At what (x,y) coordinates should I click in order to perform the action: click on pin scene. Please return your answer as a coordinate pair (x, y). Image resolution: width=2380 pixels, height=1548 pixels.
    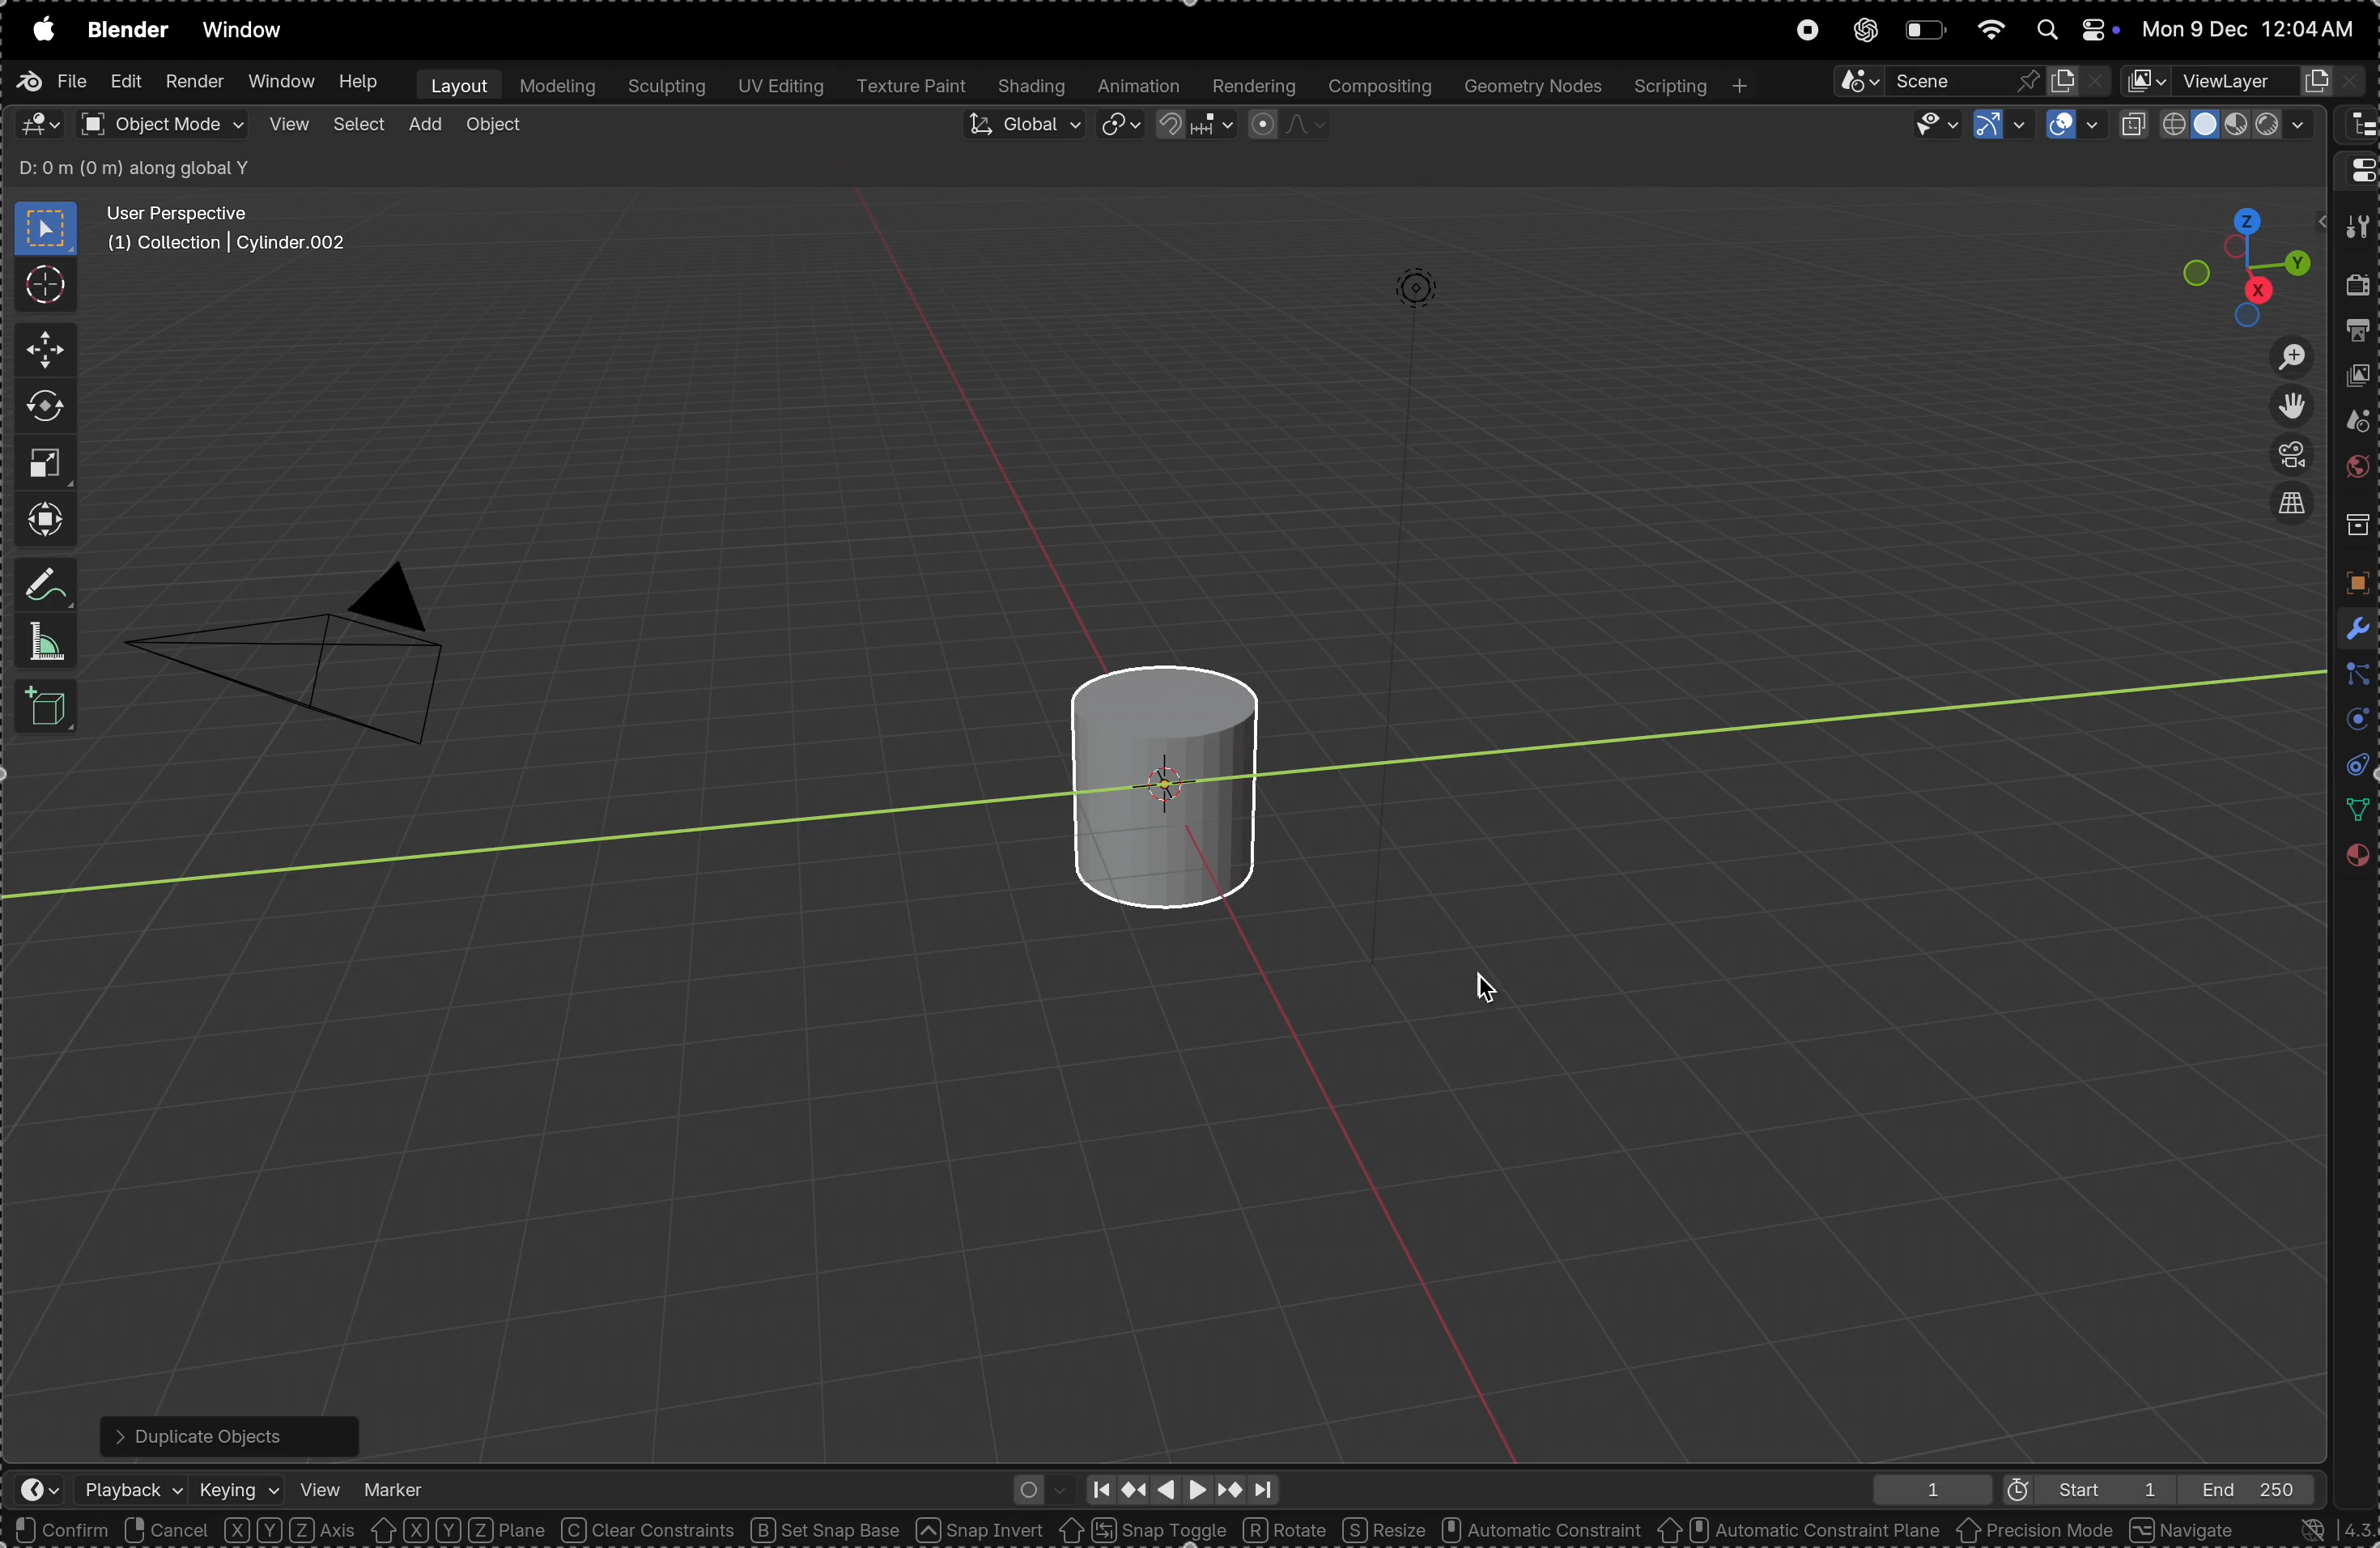
    Looking at the image, I should click on (1930, 80).